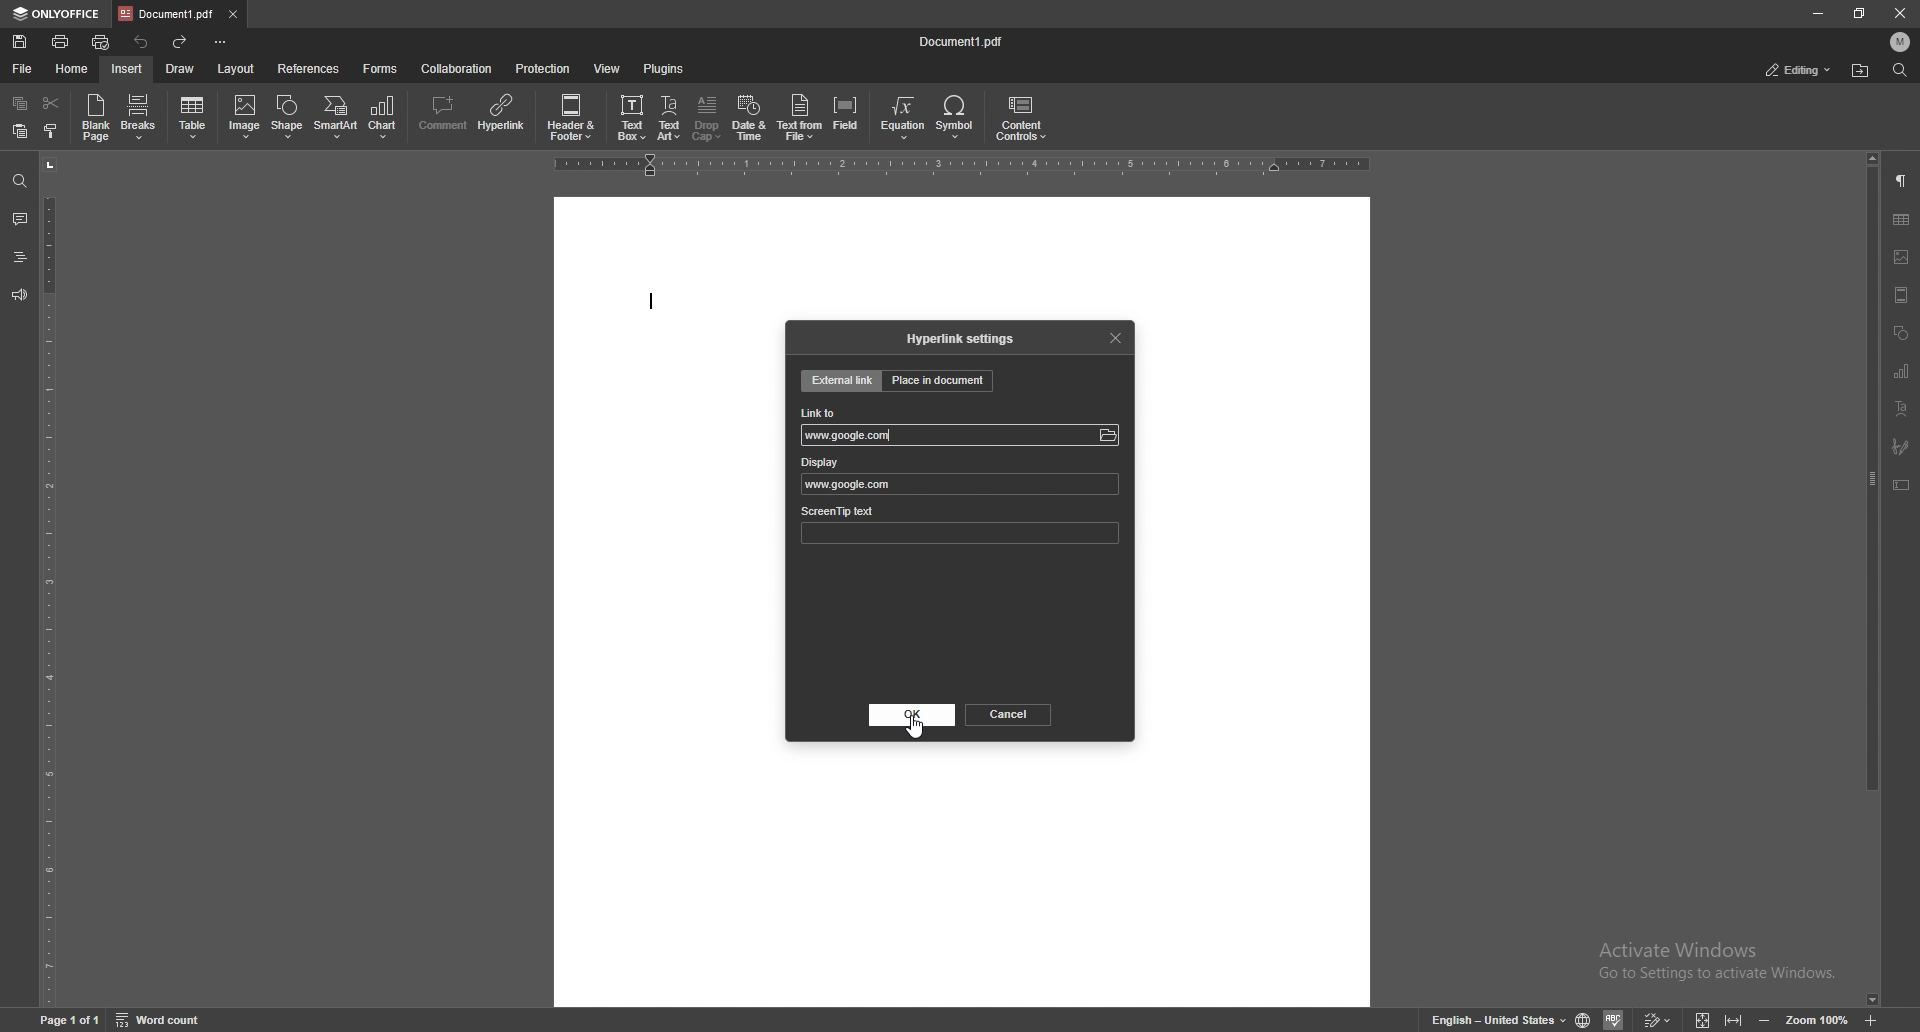  What do you see at coordinates (544, 69) in the screenshot?
I see `protection` at bounding box center [544, 69].